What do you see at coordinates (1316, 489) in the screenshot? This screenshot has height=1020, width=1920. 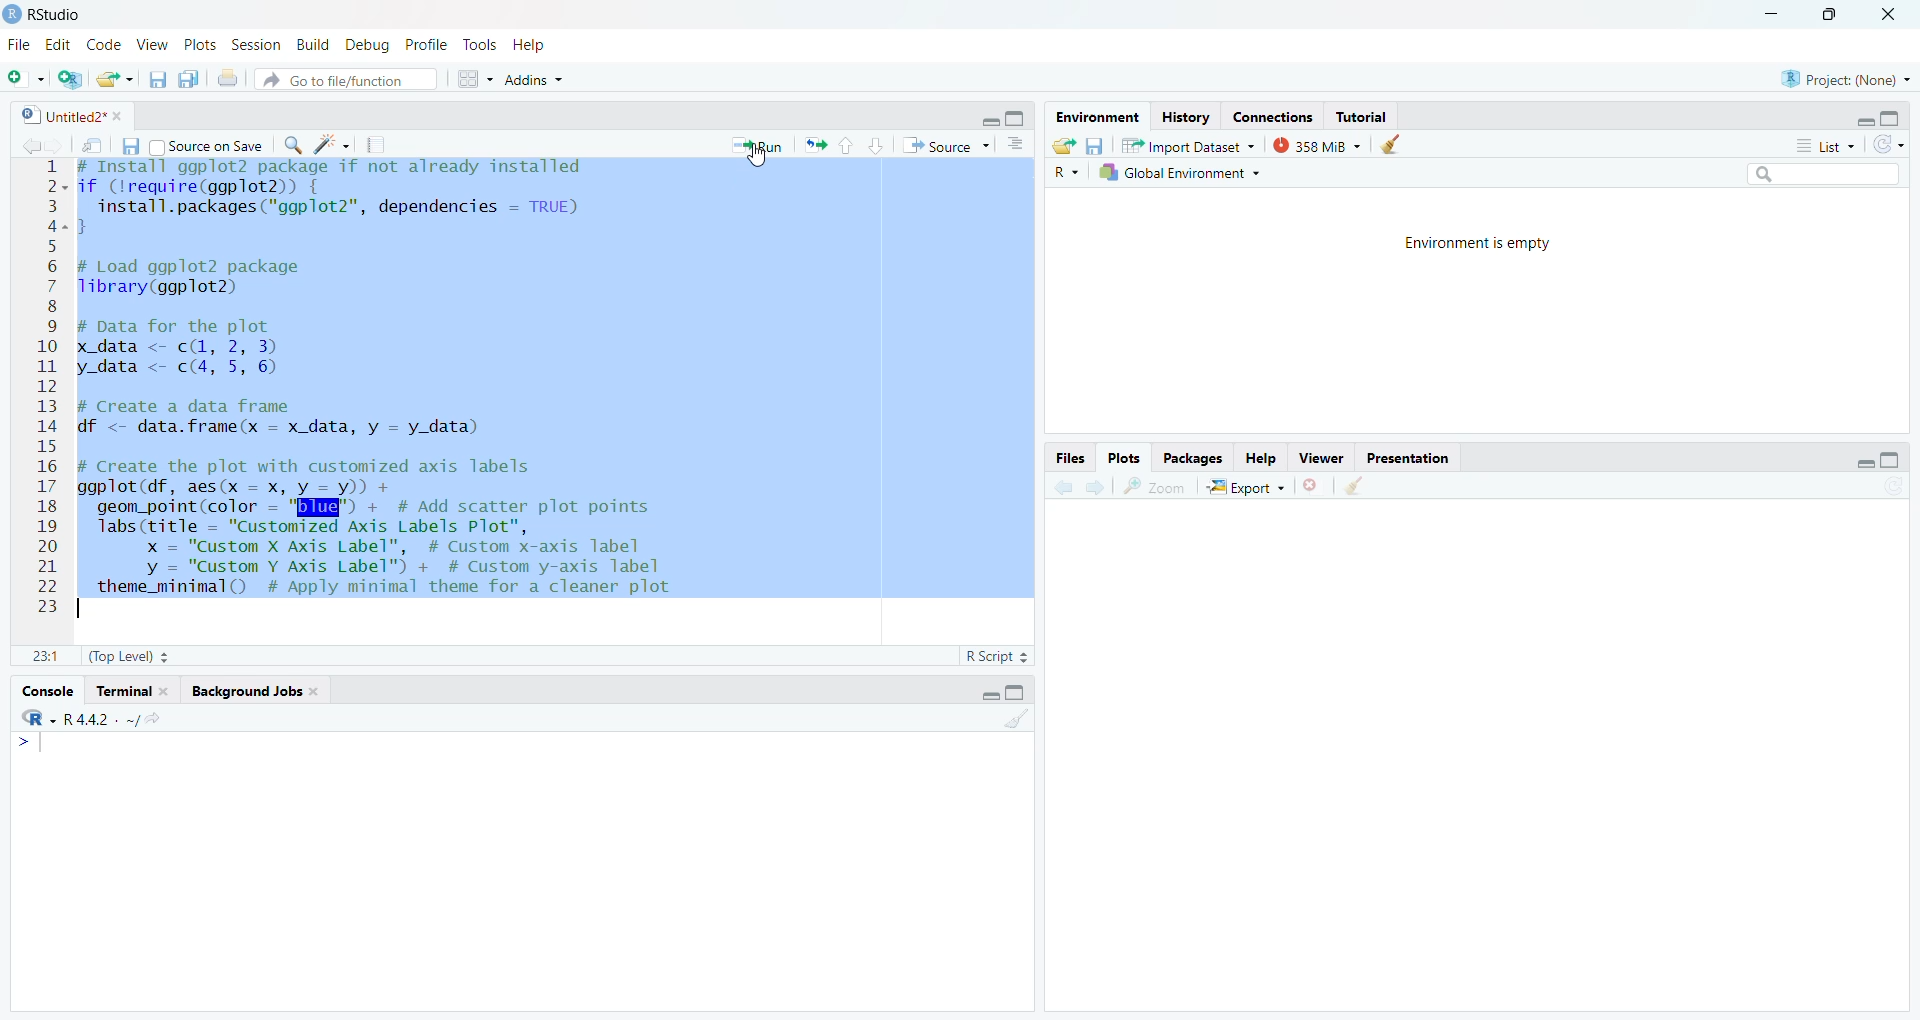 I see `close` at bounding box center [1316, 489].